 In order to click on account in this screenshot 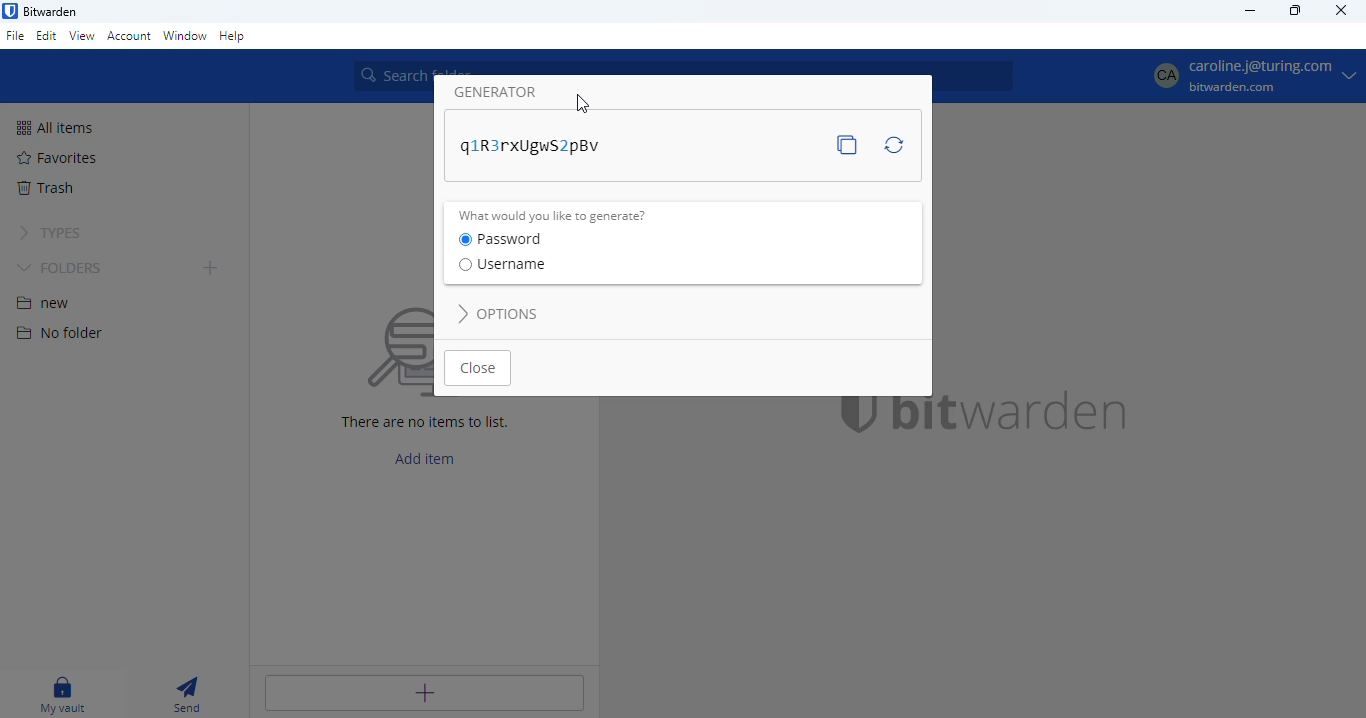, I will do `click(130, 35)`.